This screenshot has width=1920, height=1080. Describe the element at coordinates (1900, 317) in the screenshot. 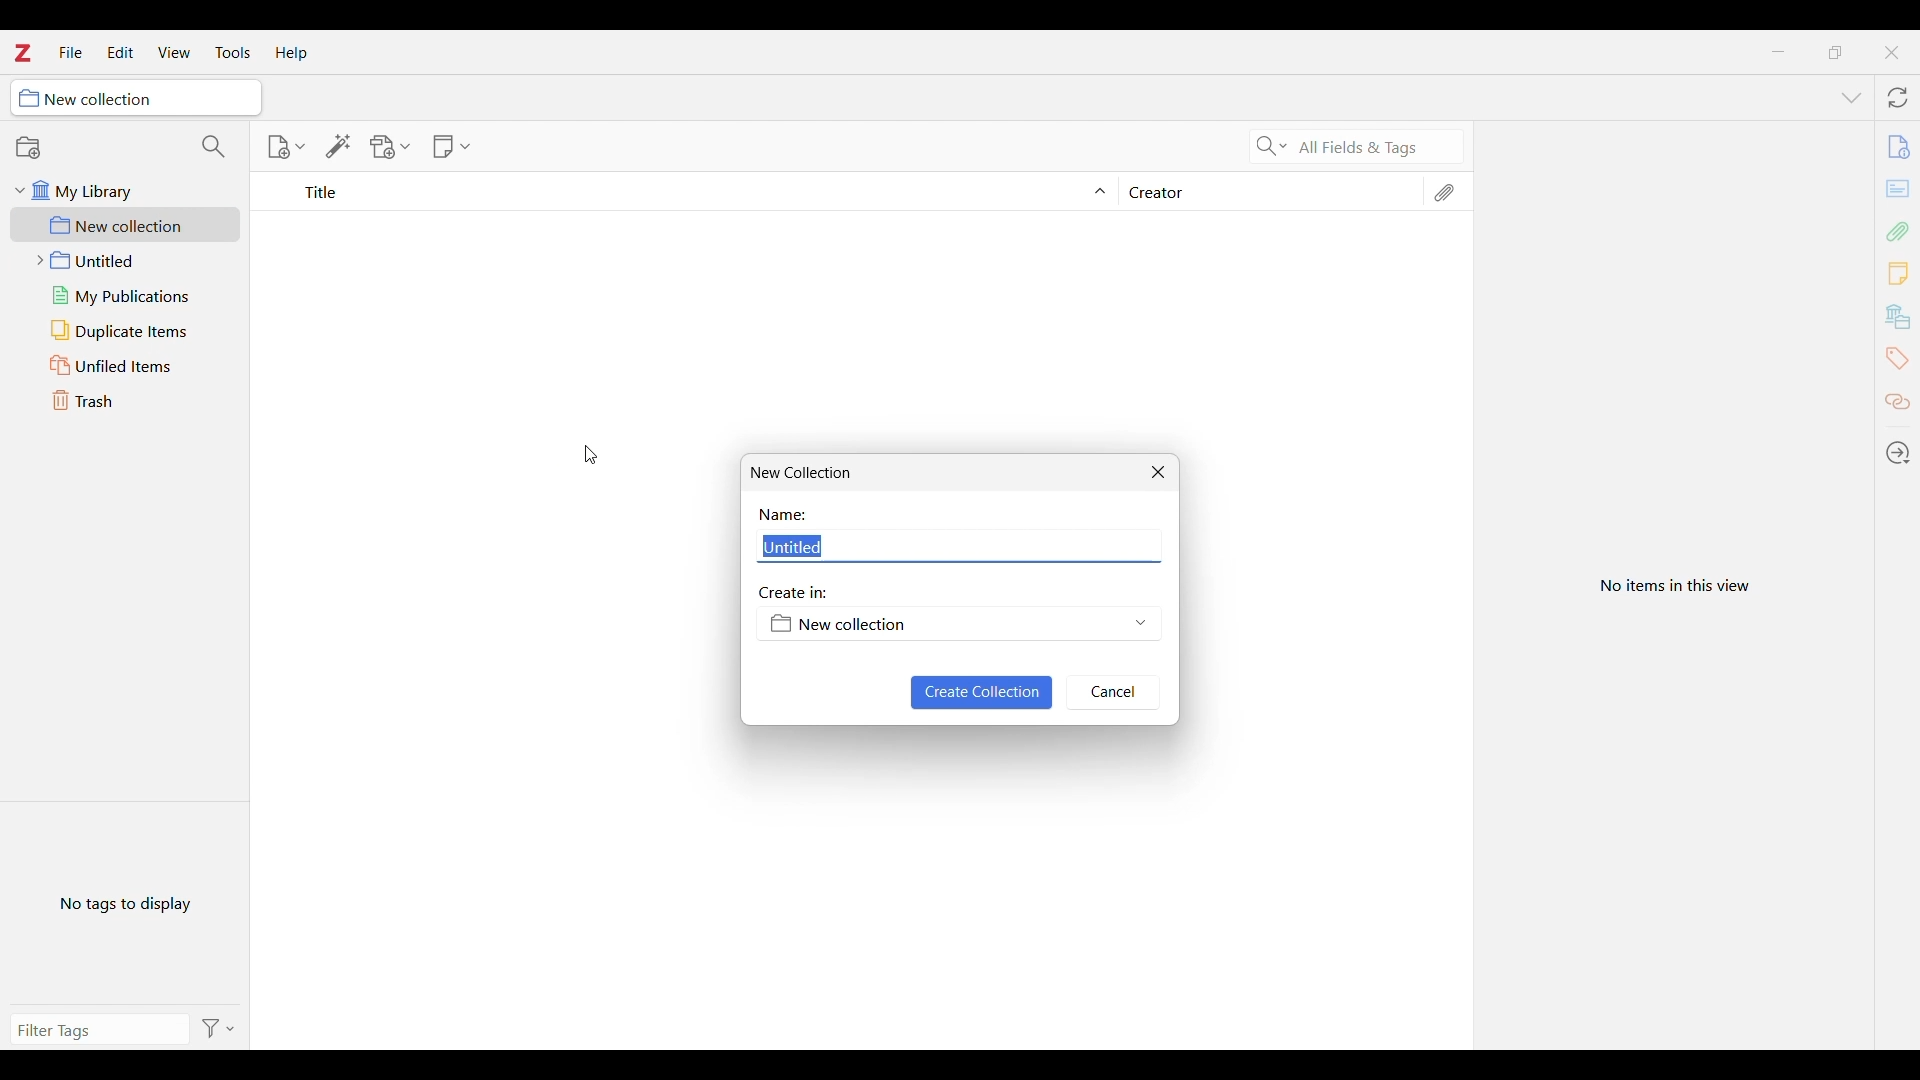

I see `banks` at that location.